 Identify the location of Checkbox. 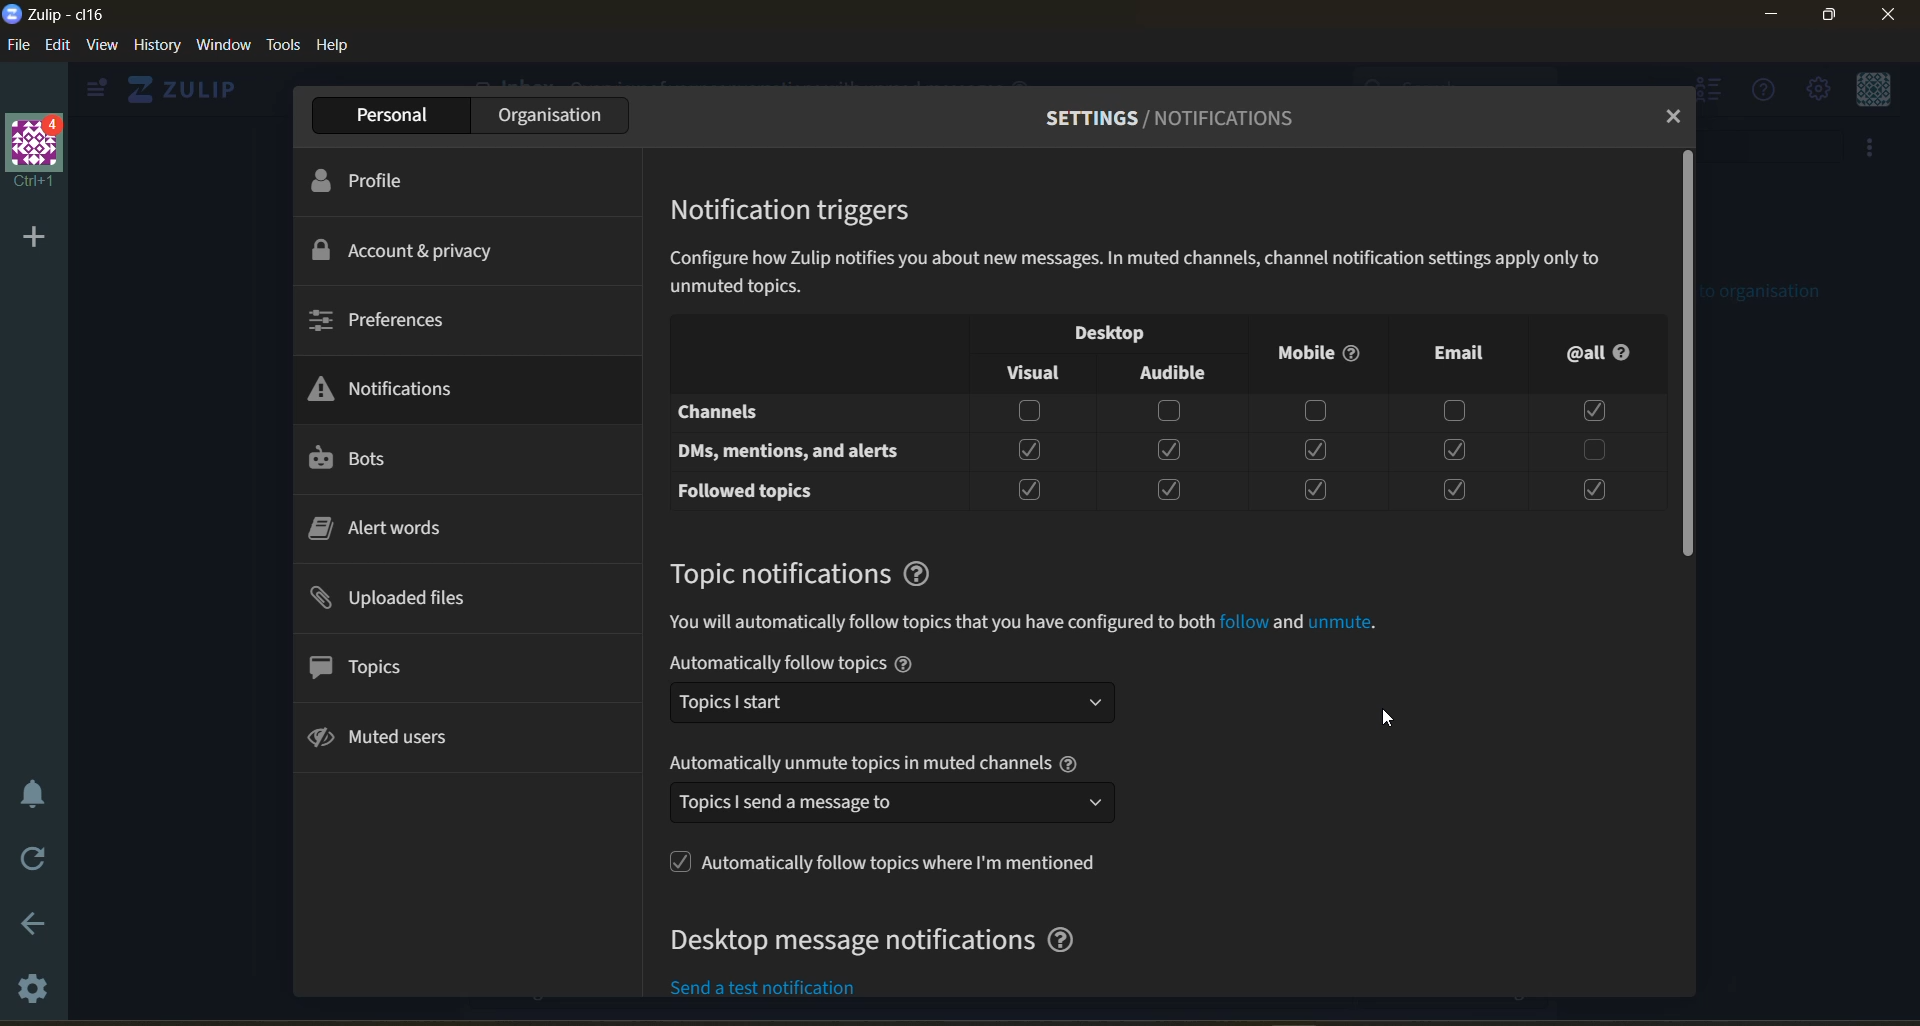
(1321, 414).